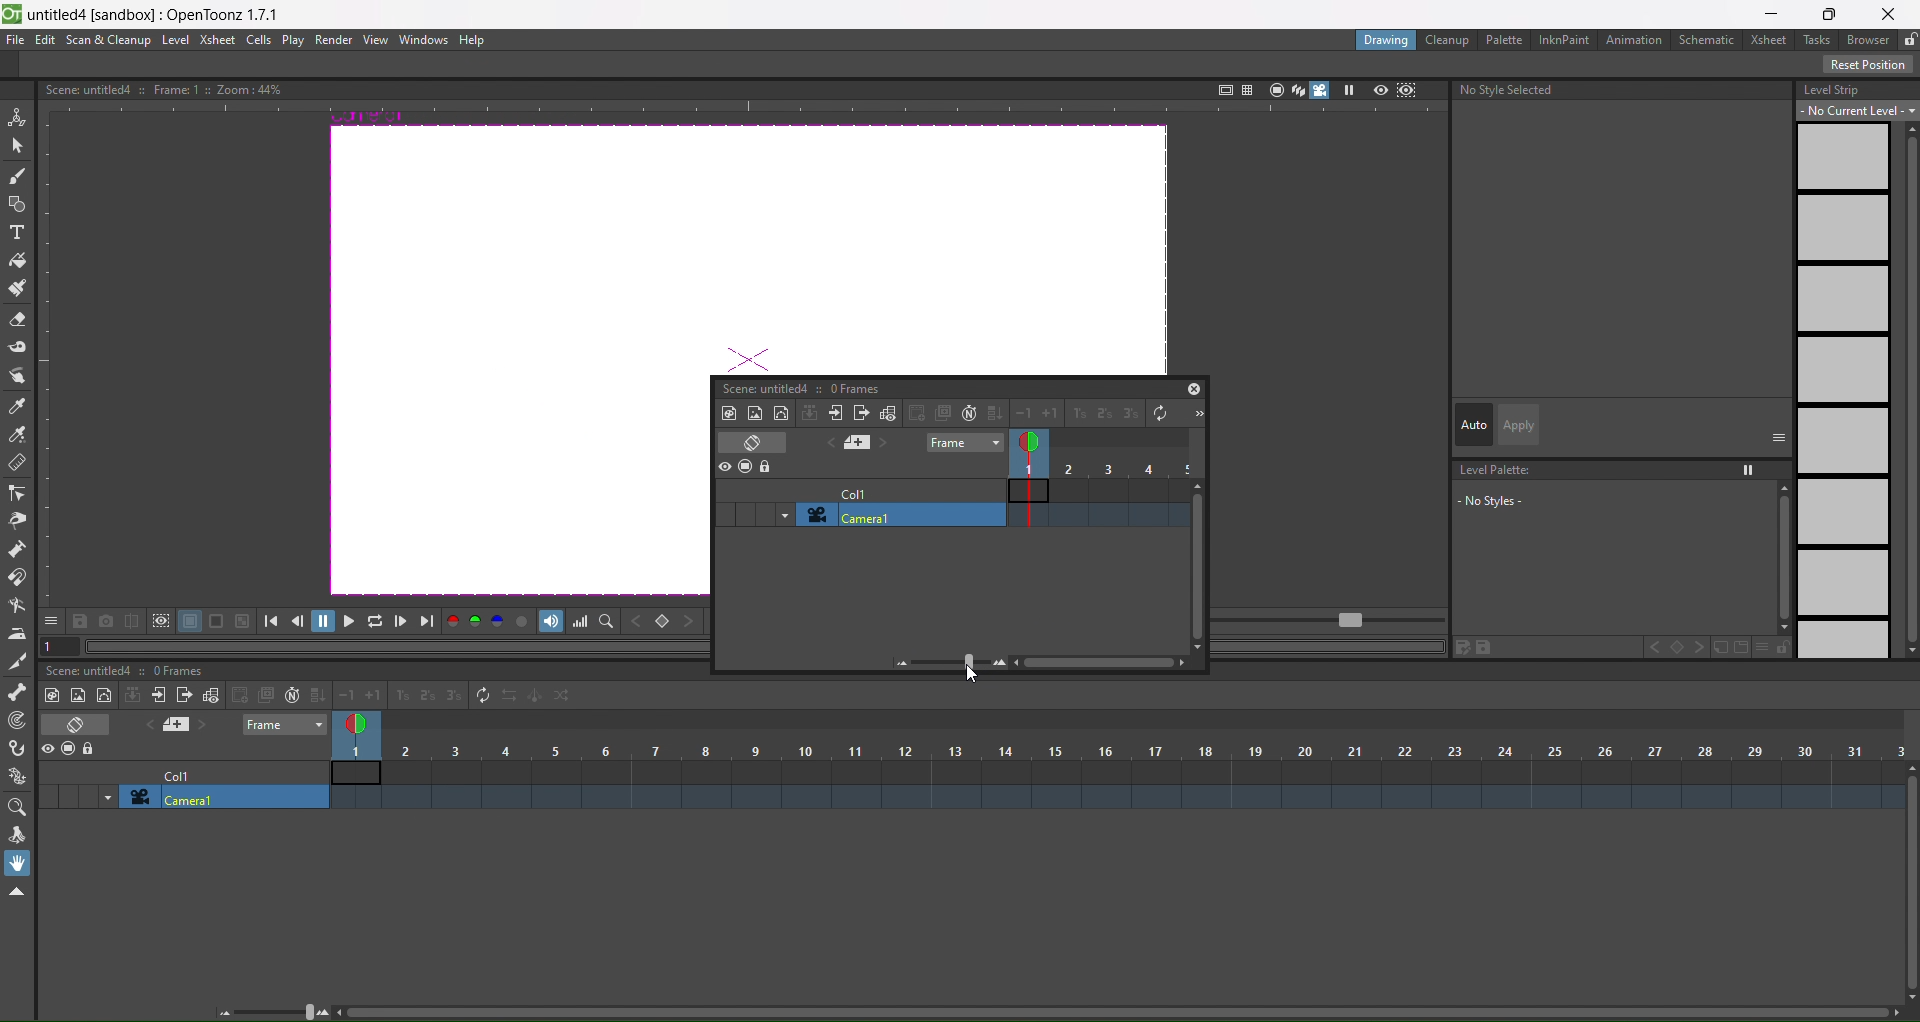 This screenshot has height=1022, width=1920. What do you see at coordinates (18, 206) in the screenshot?
I see `geometry tool` at bounding box center [18, 206].